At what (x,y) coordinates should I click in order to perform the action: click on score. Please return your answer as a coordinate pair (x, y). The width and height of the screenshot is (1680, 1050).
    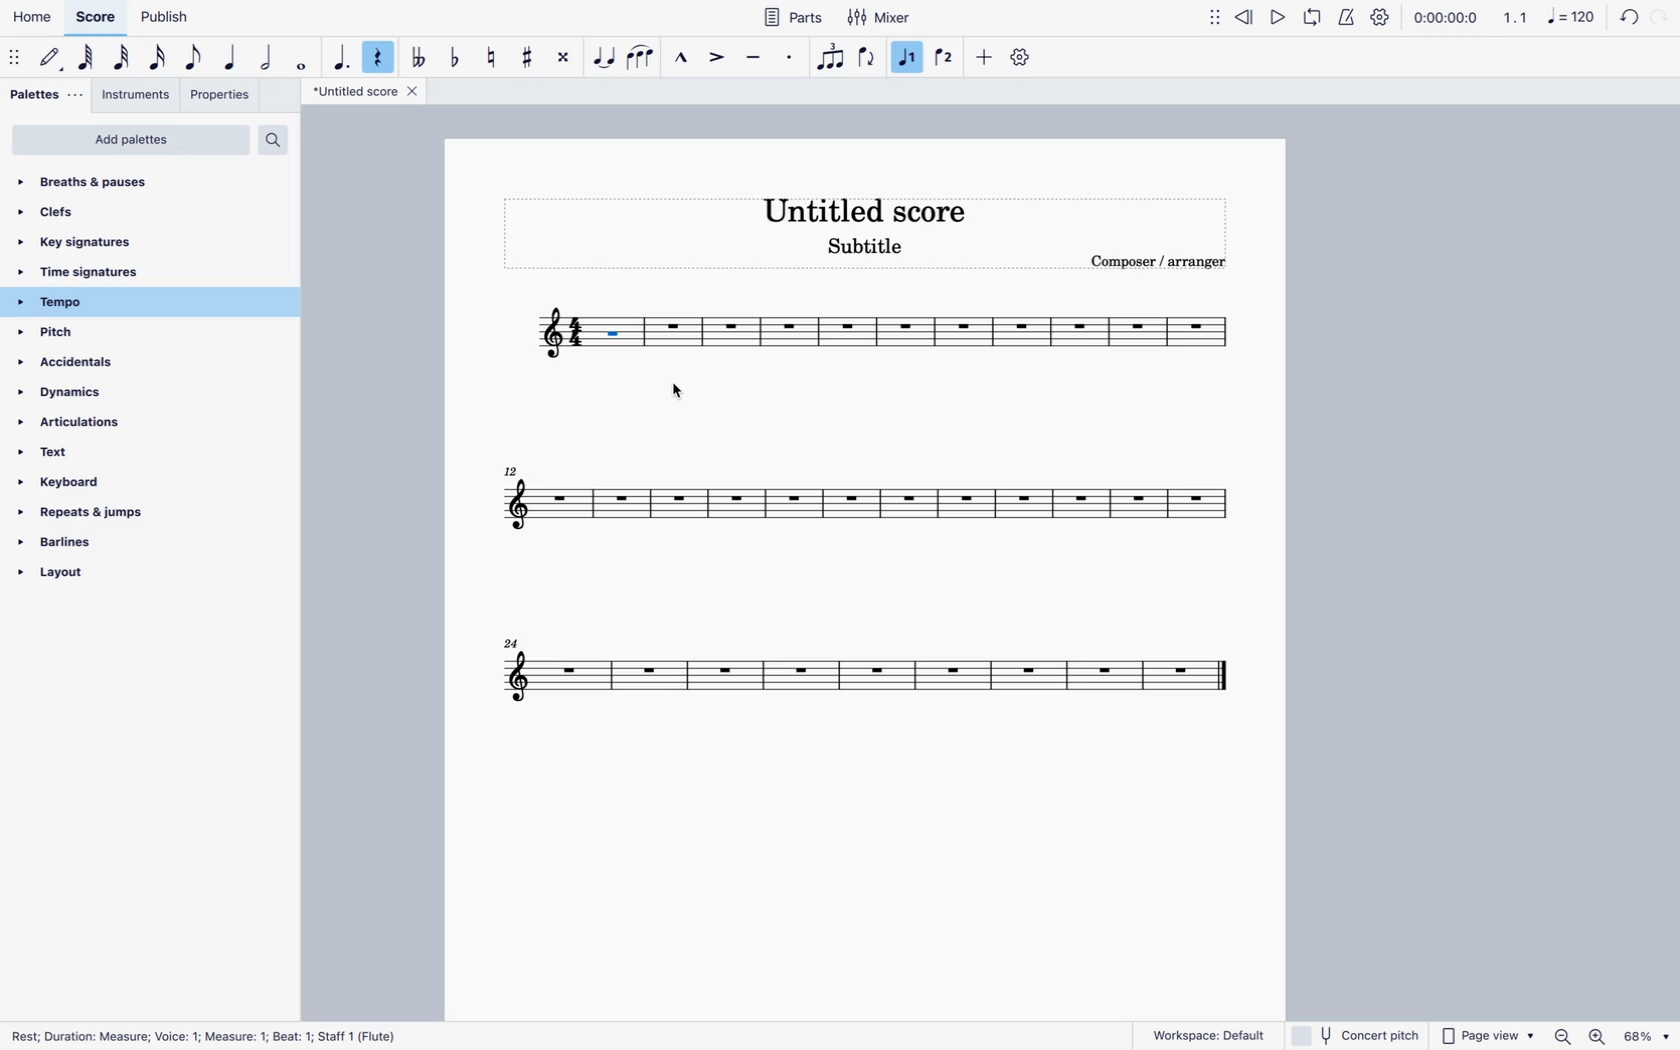
    Looking at the image, I should click on (97, 18).